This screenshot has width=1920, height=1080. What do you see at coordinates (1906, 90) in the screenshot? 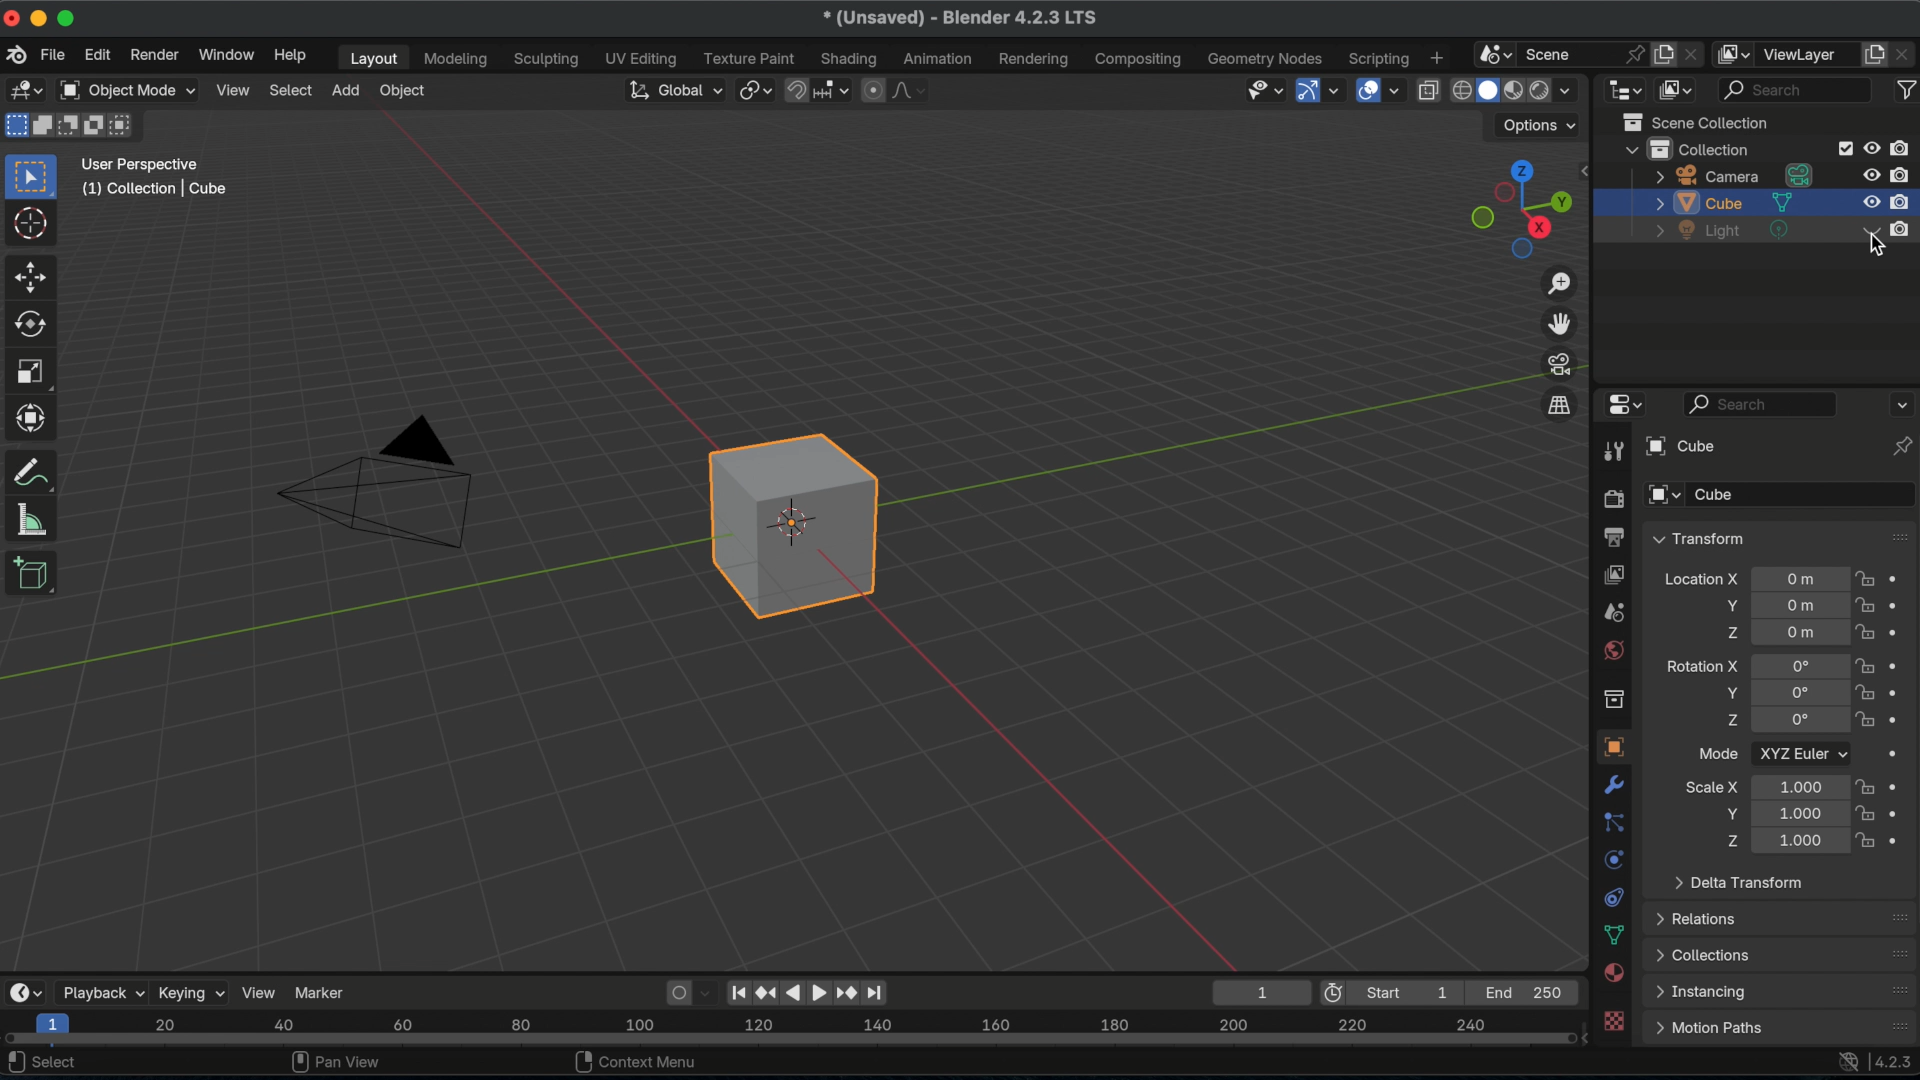
I see `filter` at bounding box center [1906, 90].